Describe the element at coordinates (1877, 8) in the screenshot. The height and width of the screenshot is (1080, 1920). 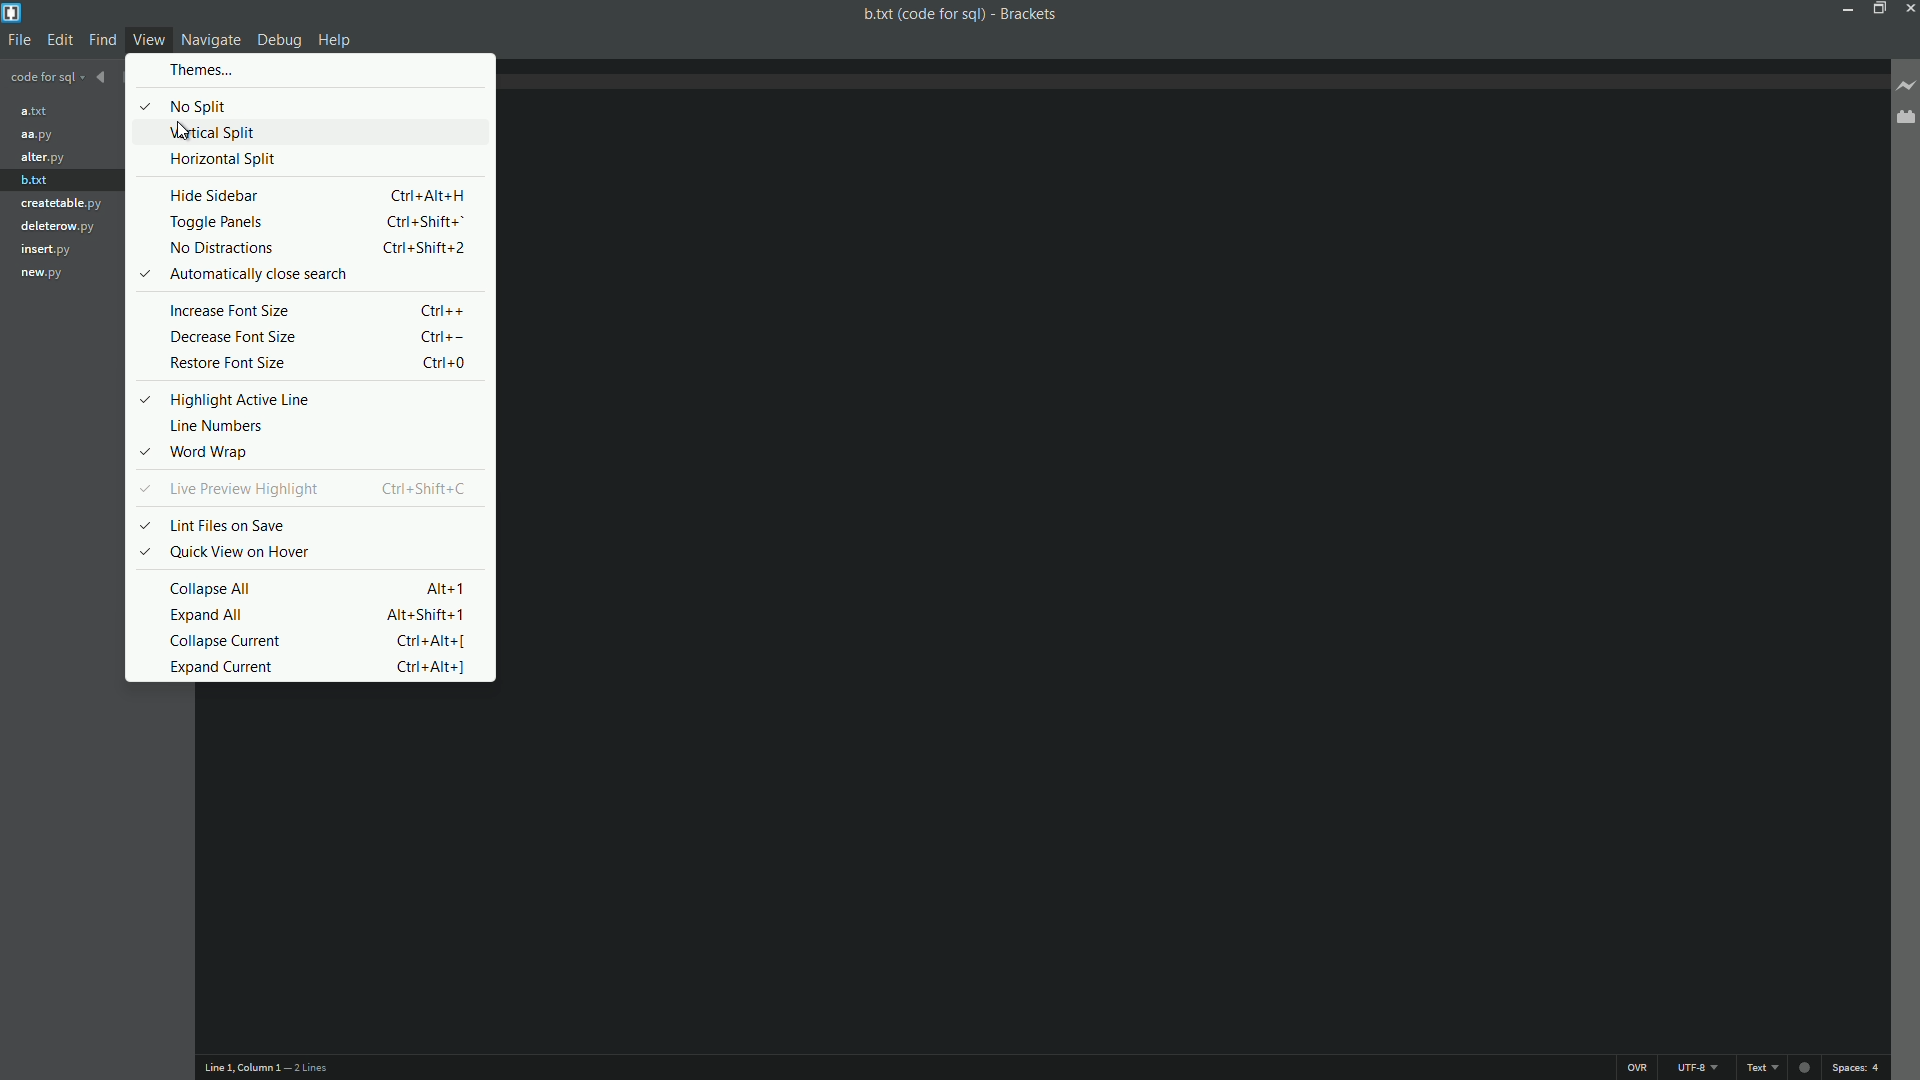
I see `Maximize` at that location.